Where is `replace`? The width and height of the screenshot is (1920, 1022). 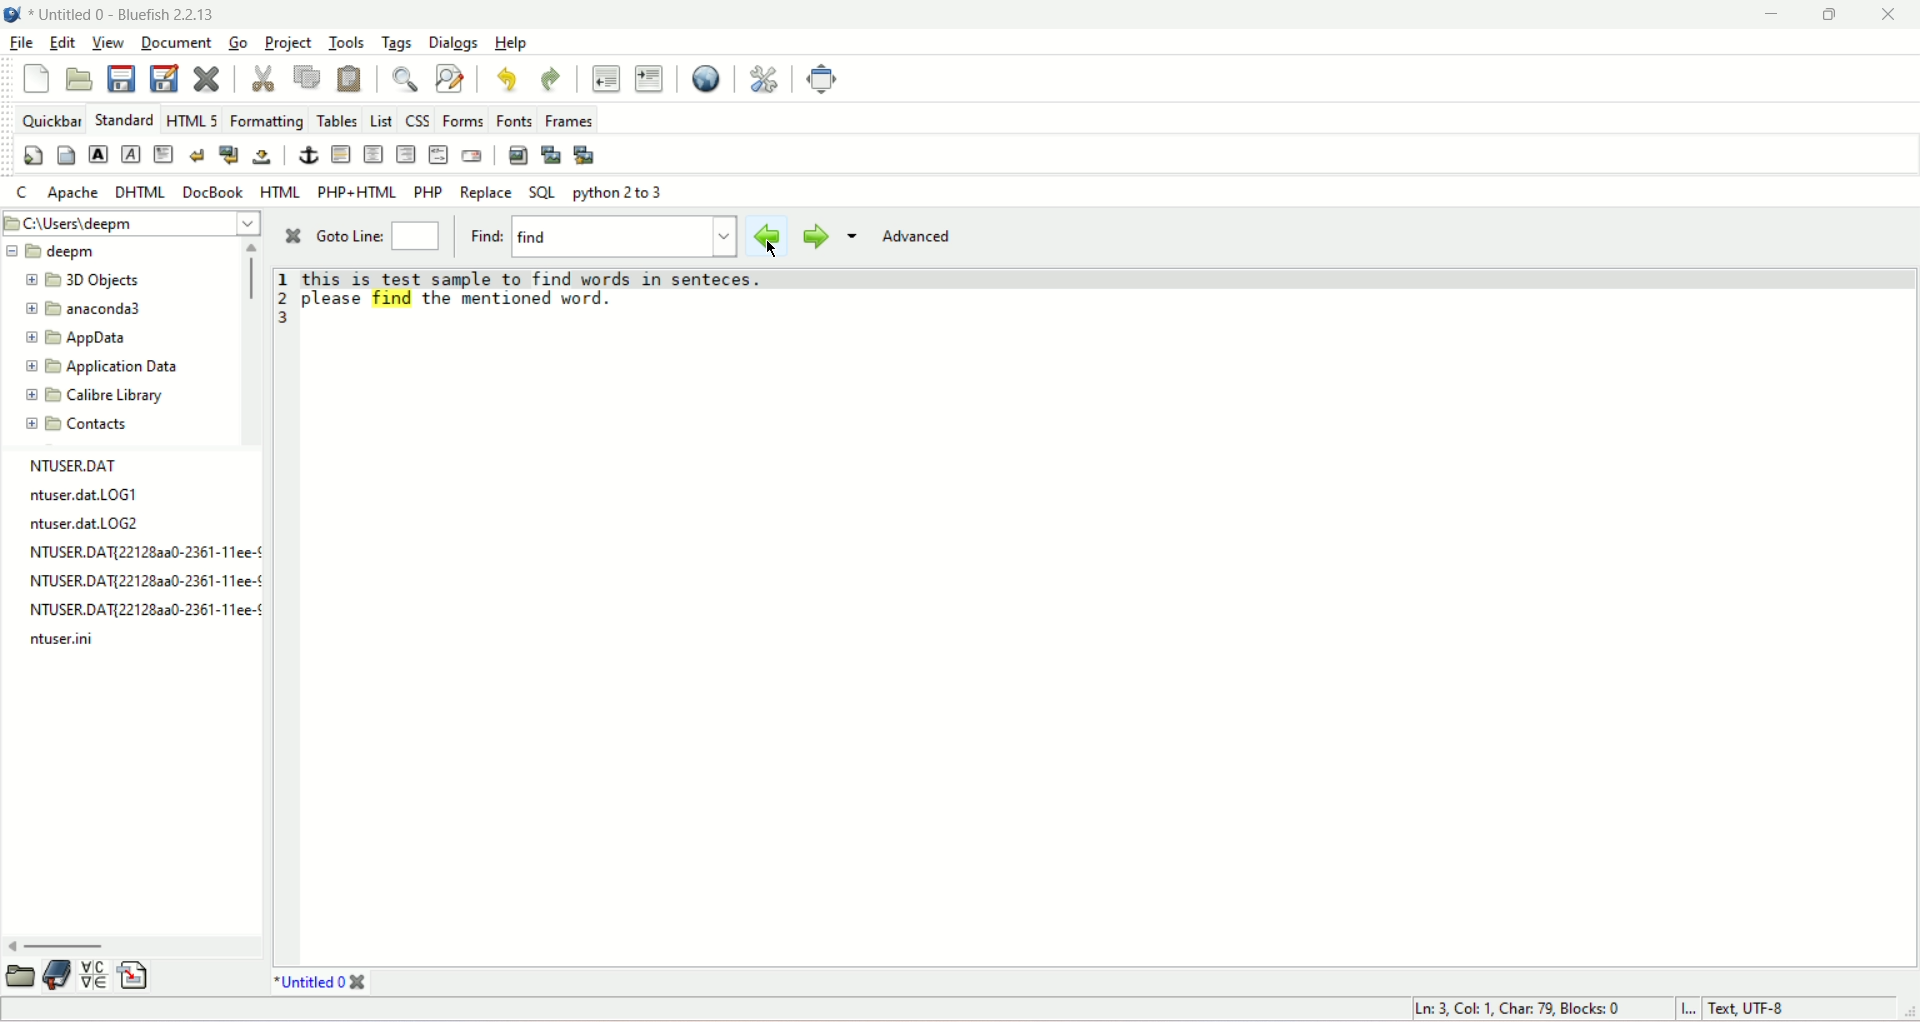 replace is located at coordinates (487, 193).